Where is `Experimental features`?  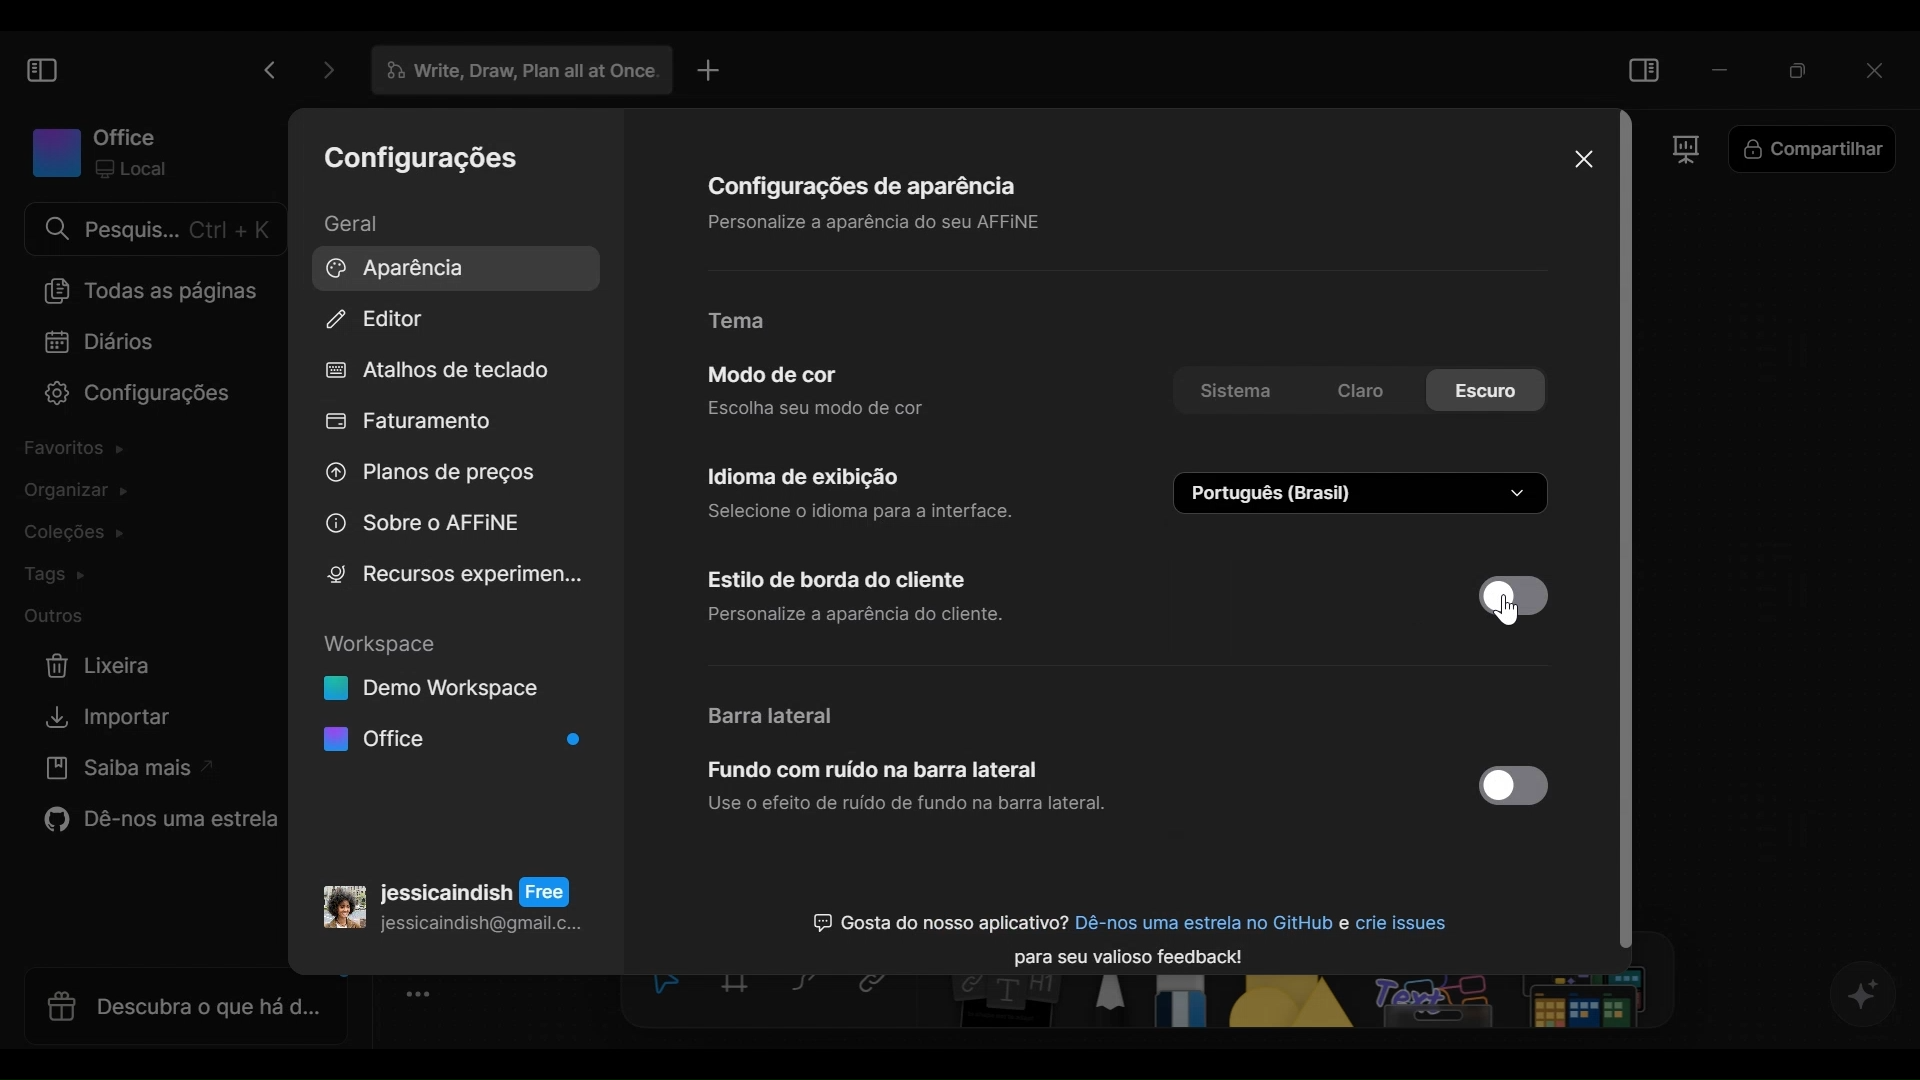
Experimental features is located at coordinates (453, 574).